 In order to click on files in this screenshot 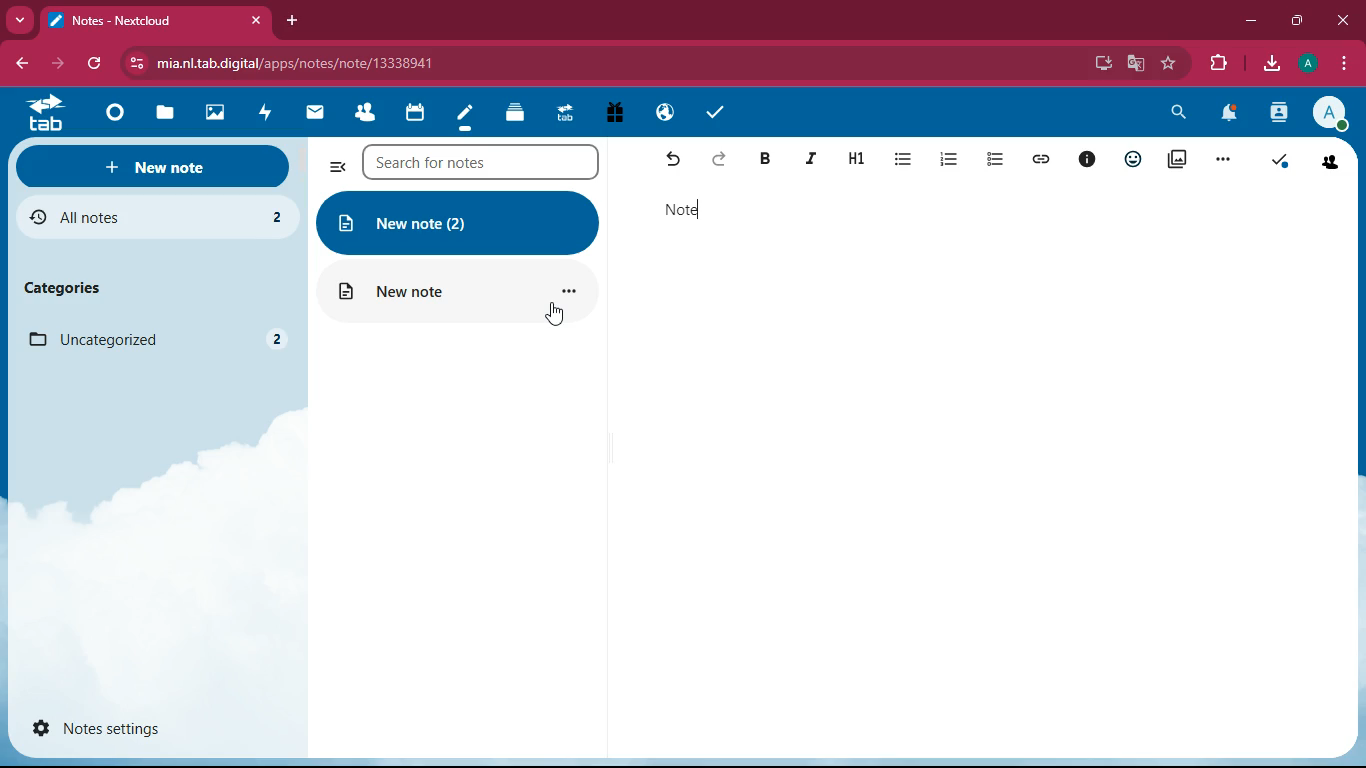, I will do `click(166, 113)`.